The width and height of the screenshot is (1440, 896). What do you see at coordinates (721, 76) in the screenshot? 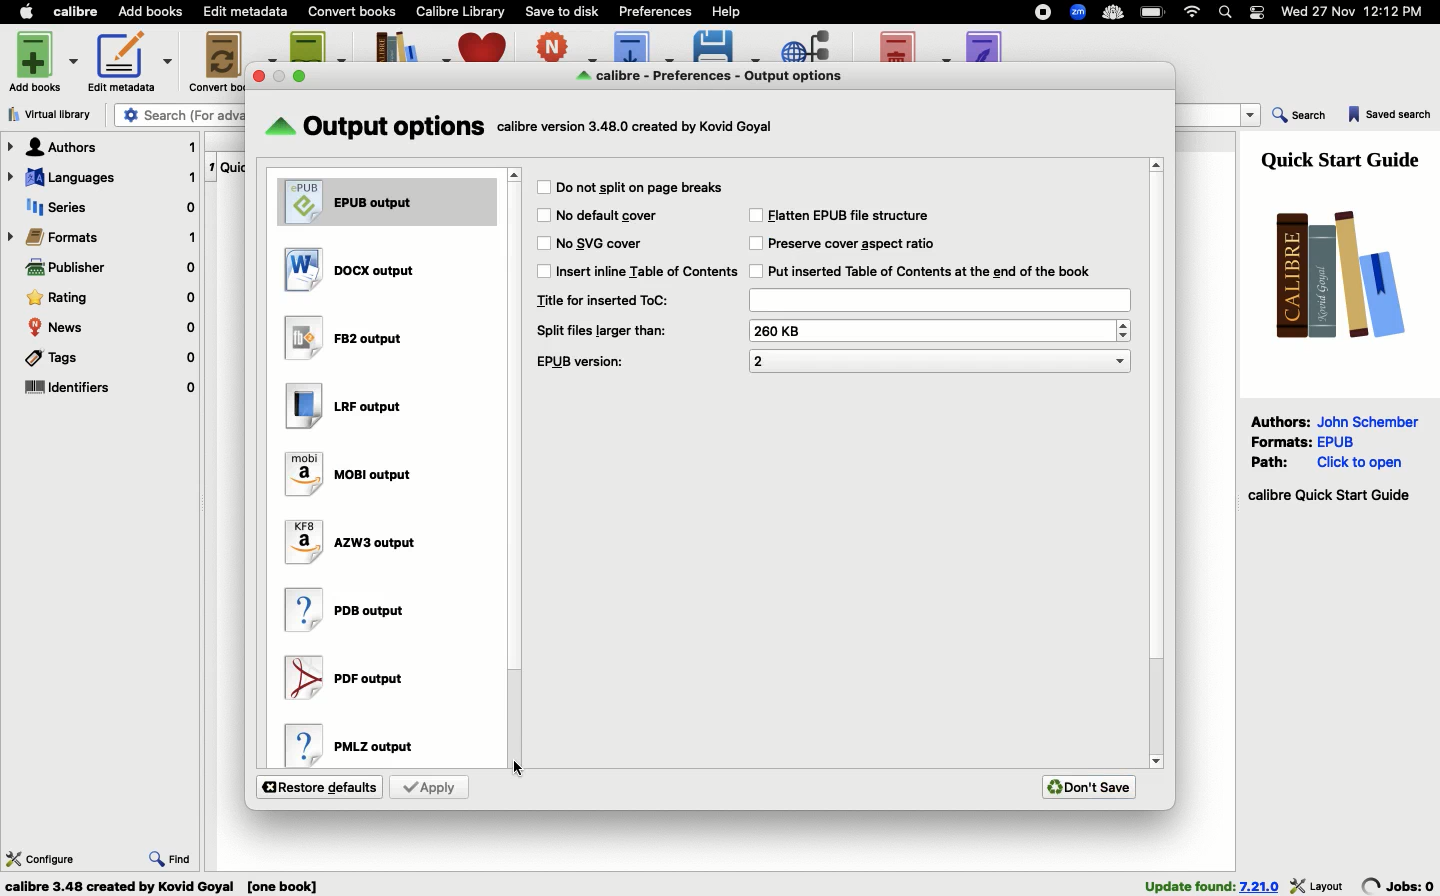
I see `Output options` at bounding box center [721, 76].